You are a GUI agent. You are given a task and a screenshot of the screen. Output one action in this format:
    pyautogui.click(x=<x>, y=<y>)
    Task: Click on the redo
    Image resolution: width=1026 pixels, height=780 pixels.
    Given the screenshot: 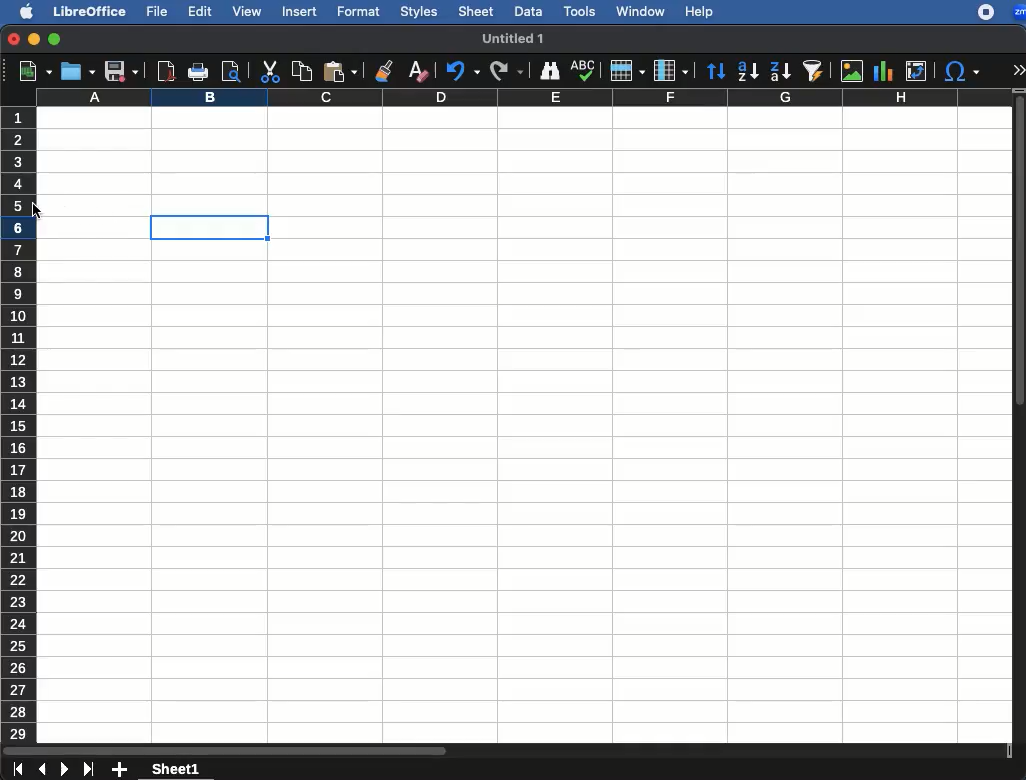 What is the action you would take?
    pyautogui.click(x=459, y=71)
    